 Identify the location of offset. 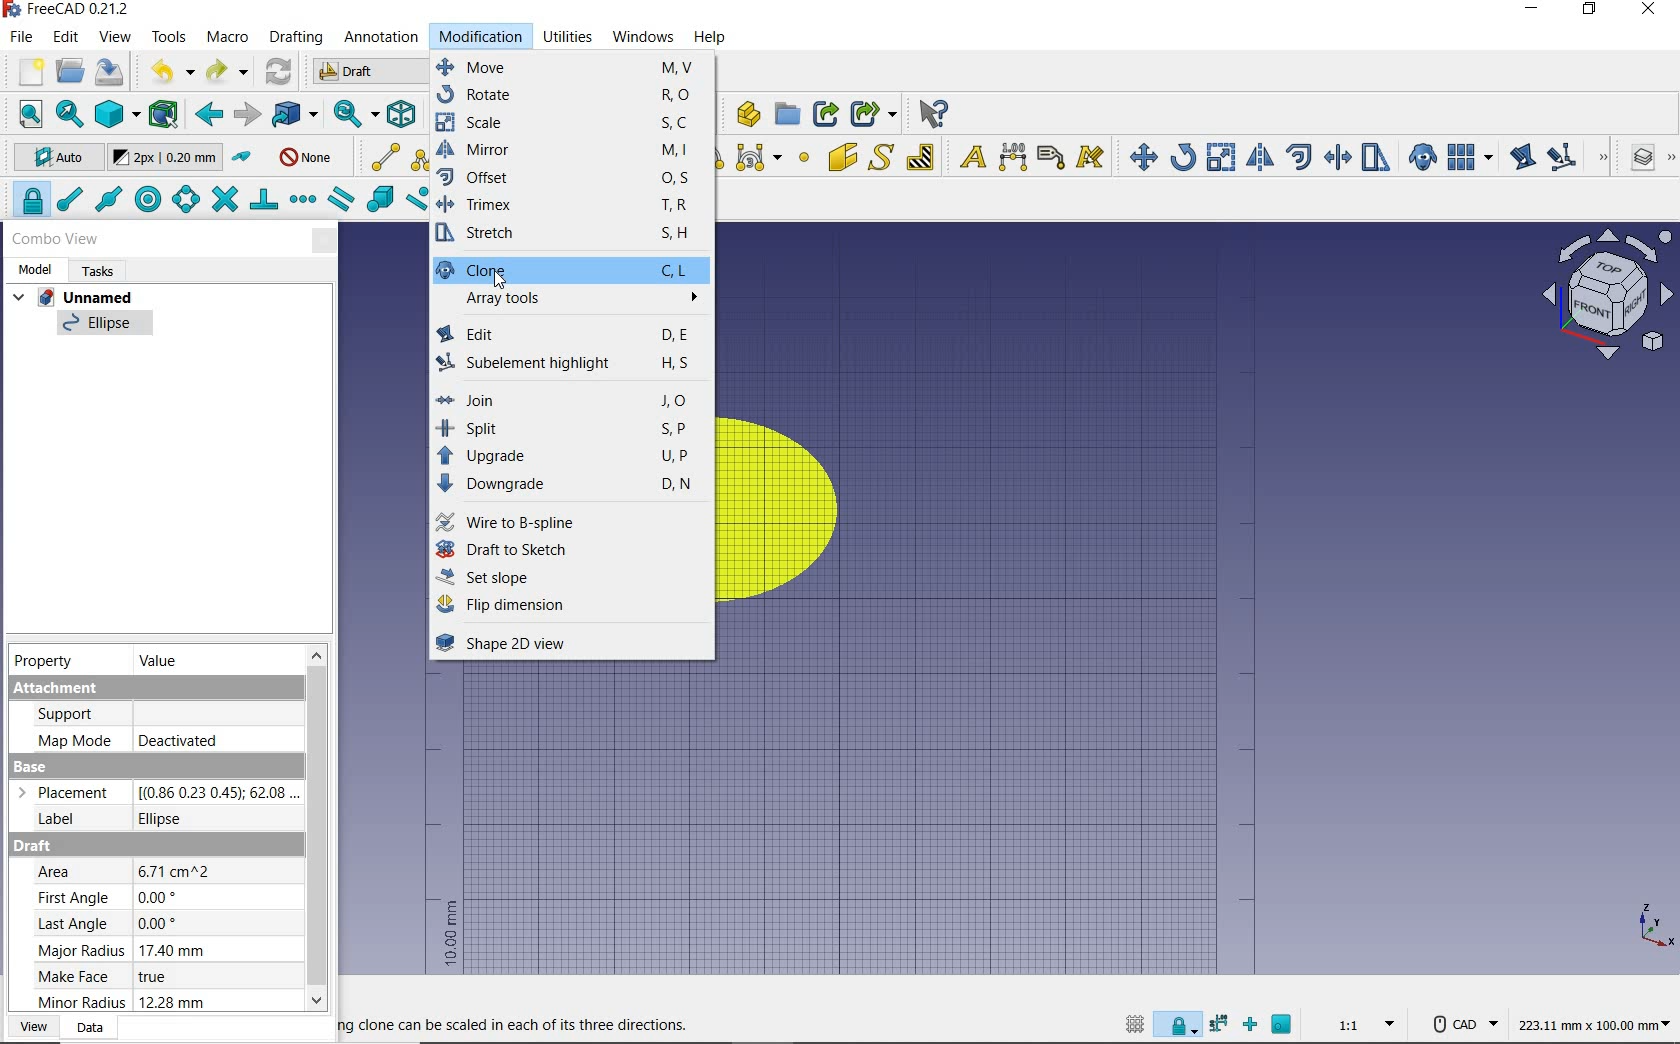
(1298, 157).